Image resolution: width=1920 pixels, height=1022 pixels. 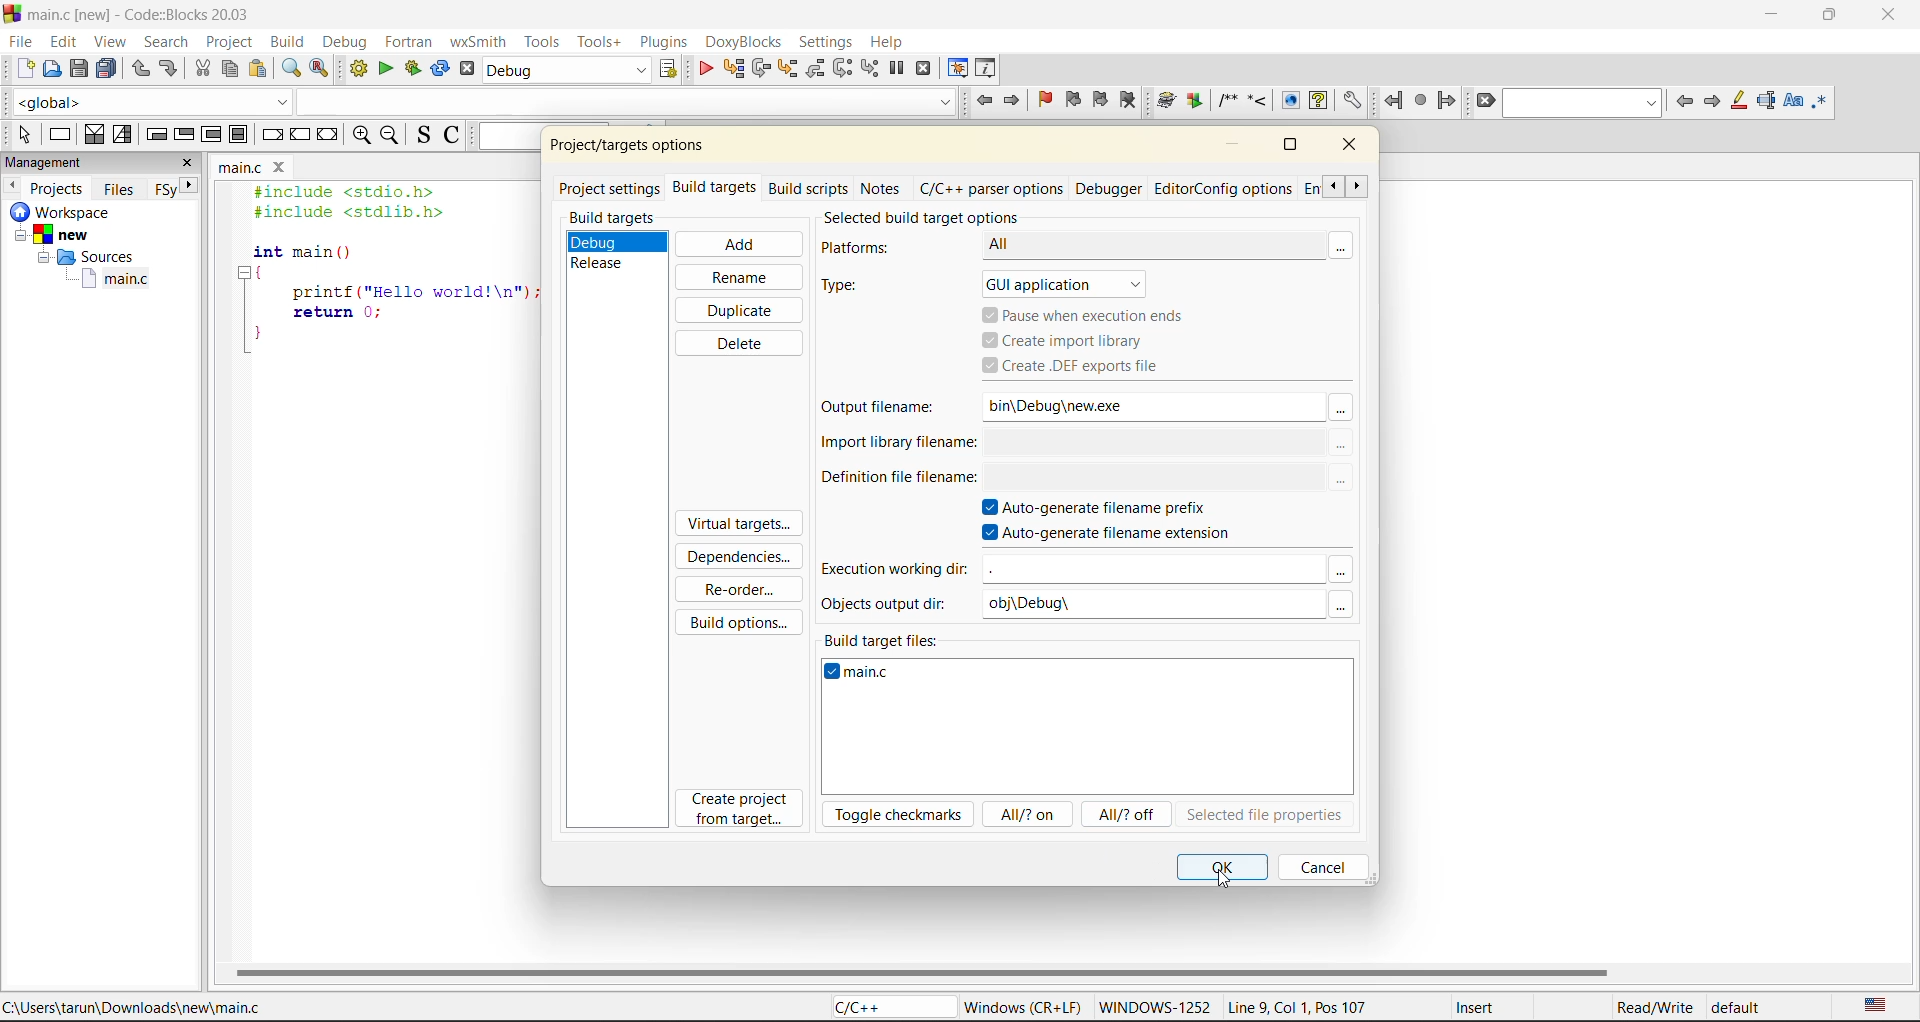 I want to click on search, so click(x=165, y=43).